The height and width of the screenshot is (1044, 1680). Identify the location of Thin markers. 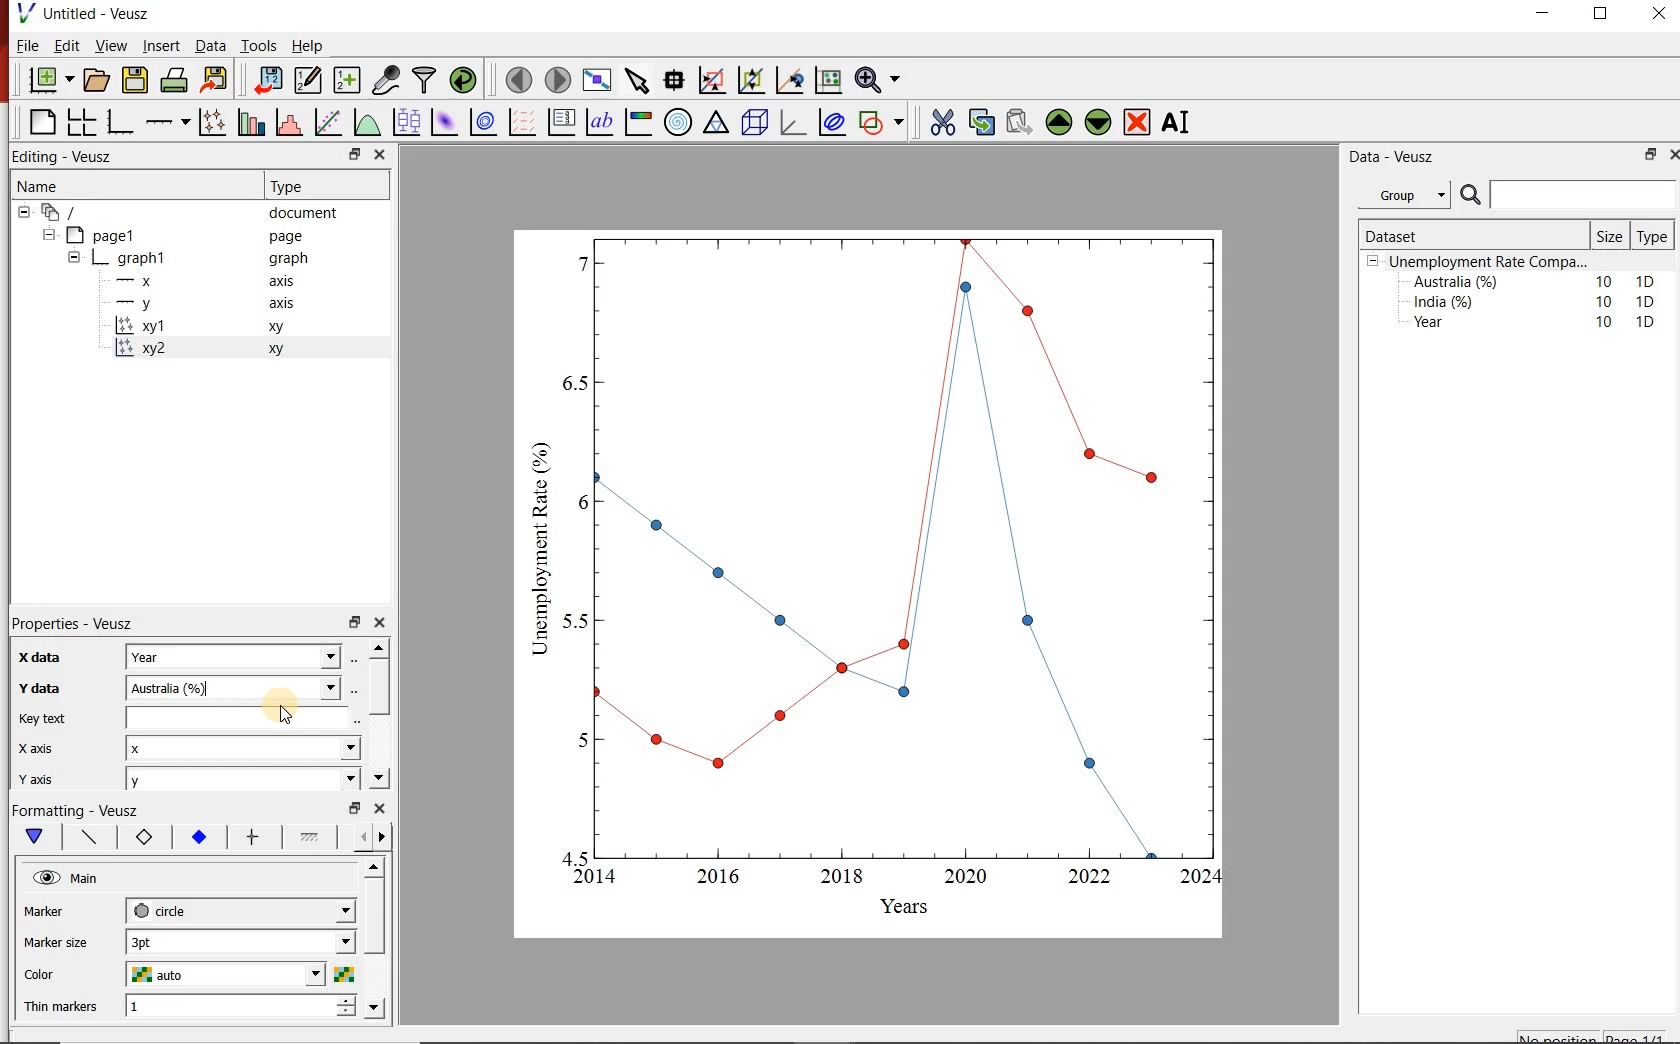
(62, 1008).